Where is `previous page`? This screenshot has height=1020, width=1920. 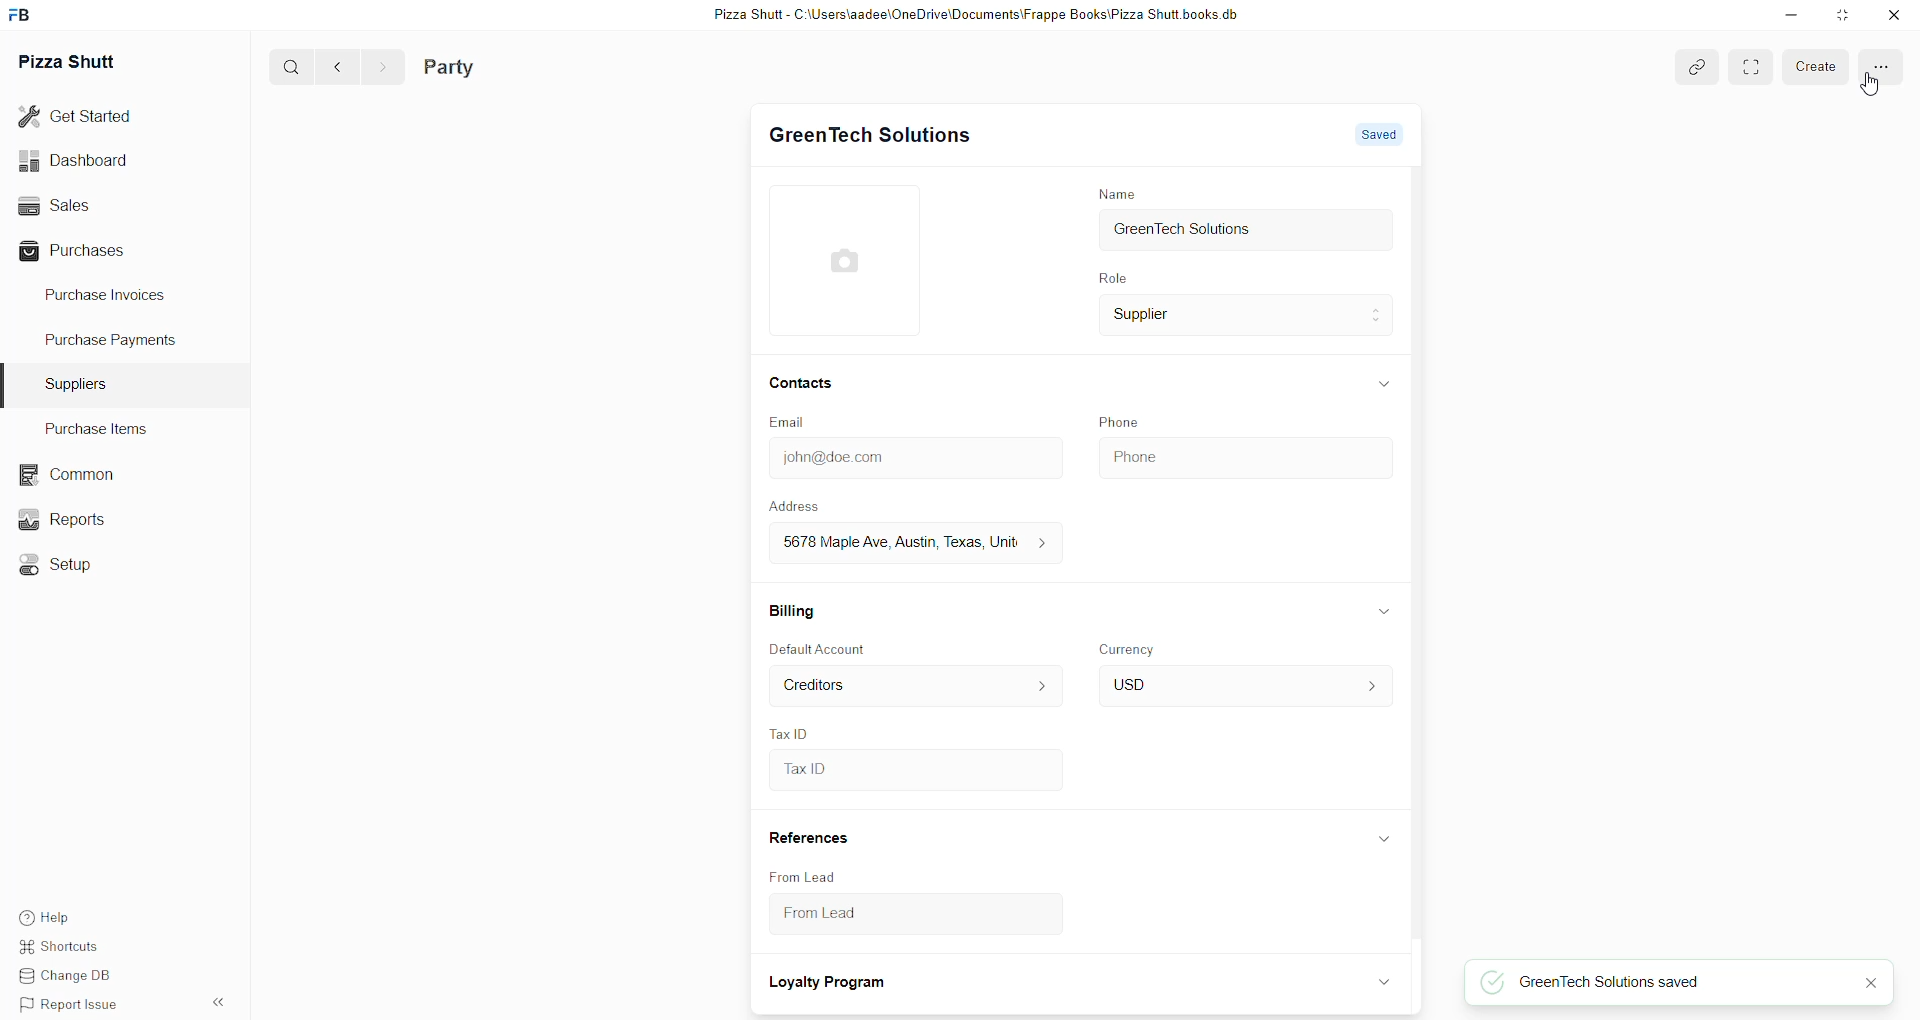
previous page is located at coordinates (334, 67).